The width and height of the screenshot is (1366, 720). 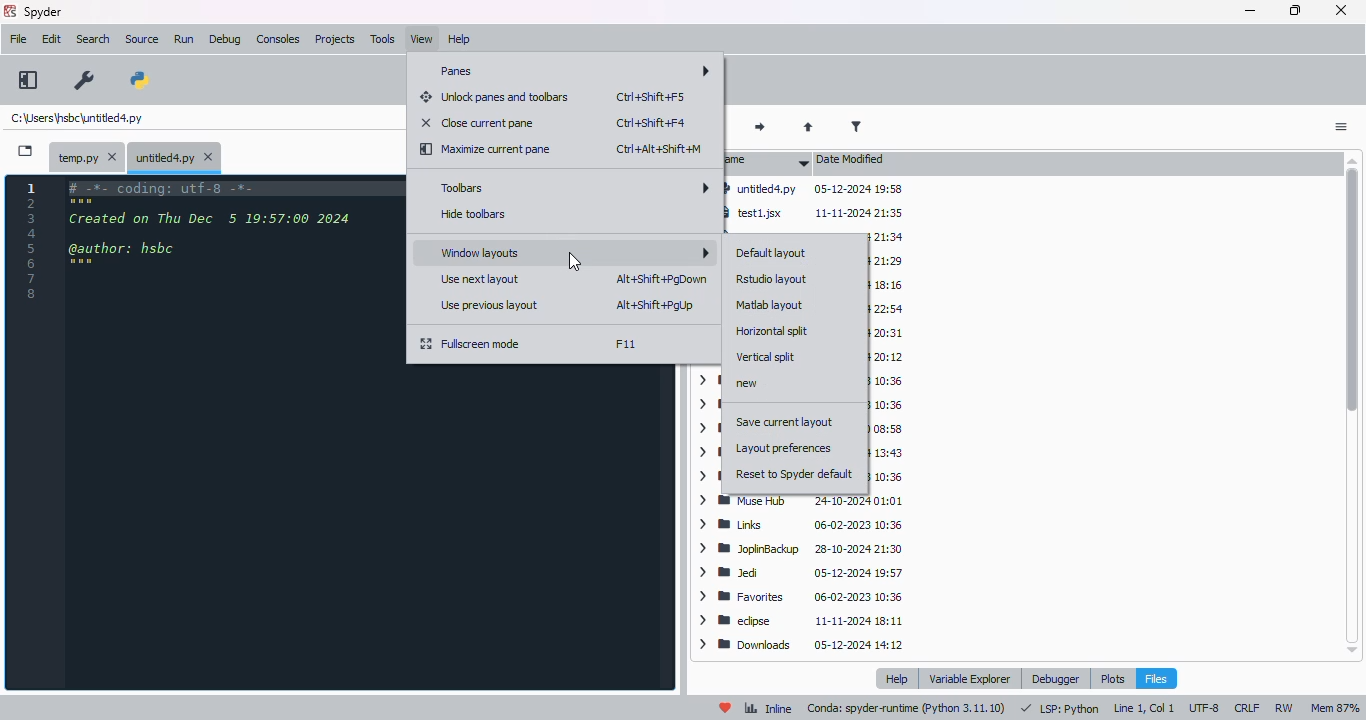 What do you see at coordinates (44, 11) in the screenshot?
I see `spyder` at bounding box center [44, 11].